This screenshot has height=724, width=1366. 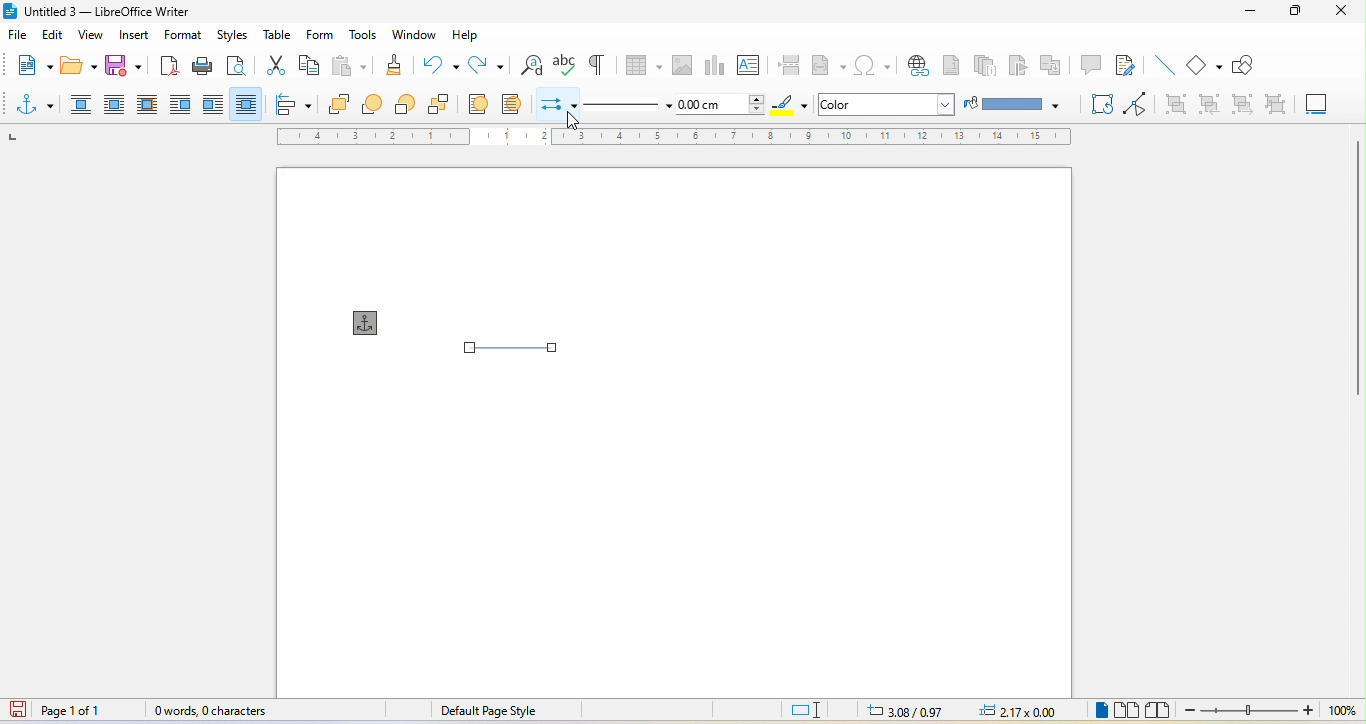 What do you see at coordinates (532, 65) in the screenshot?
I see `find and replace` at bounding box center [532, 65].